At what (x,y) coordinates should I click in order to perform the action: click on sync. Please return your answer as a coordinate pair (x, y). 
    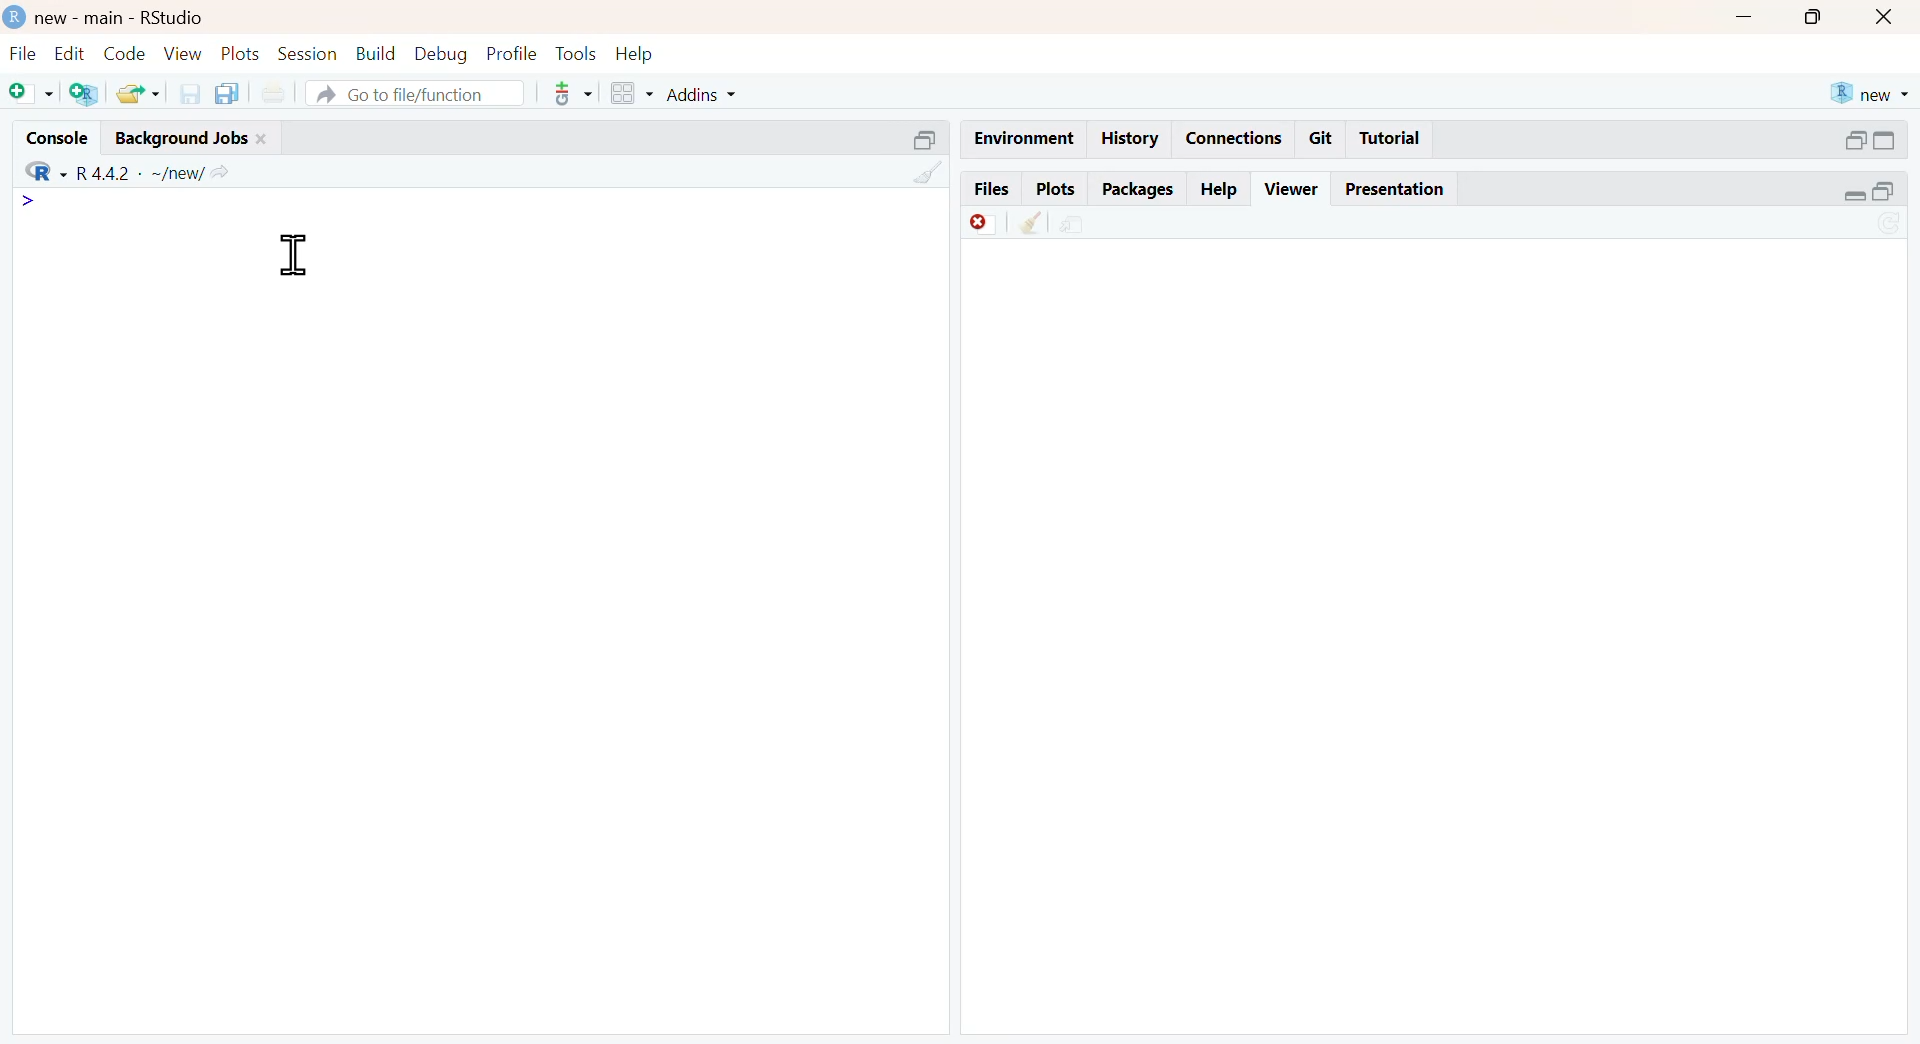
    Looking at the image, I should click on (1890, 226).